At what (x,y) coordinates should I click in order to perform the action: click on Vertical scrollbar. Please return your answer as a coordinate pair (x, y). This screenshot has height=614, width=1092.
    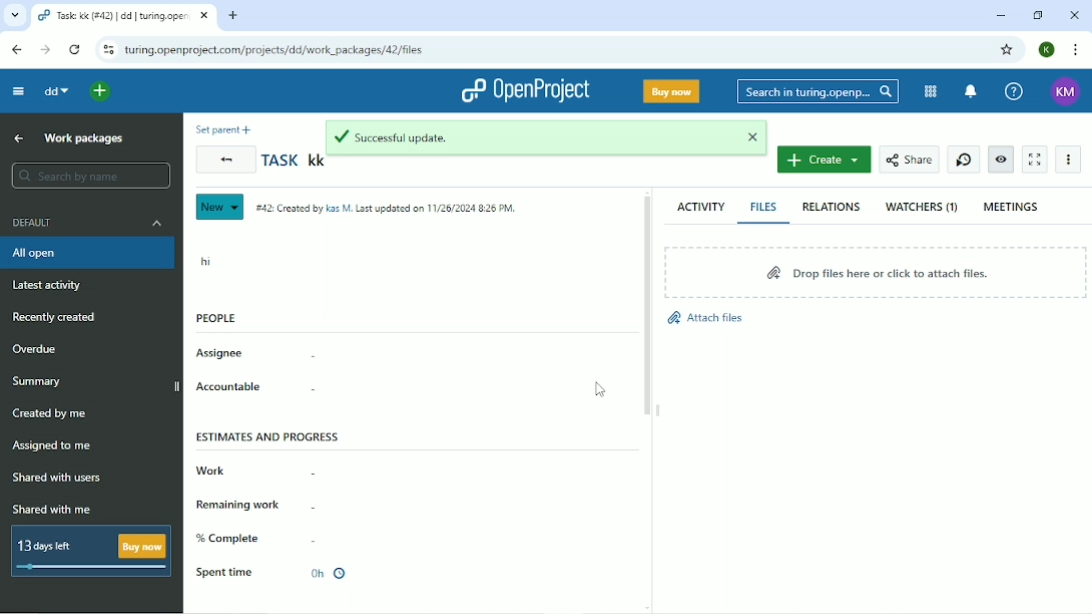
    Looking at the image, I should click on (647, 307).